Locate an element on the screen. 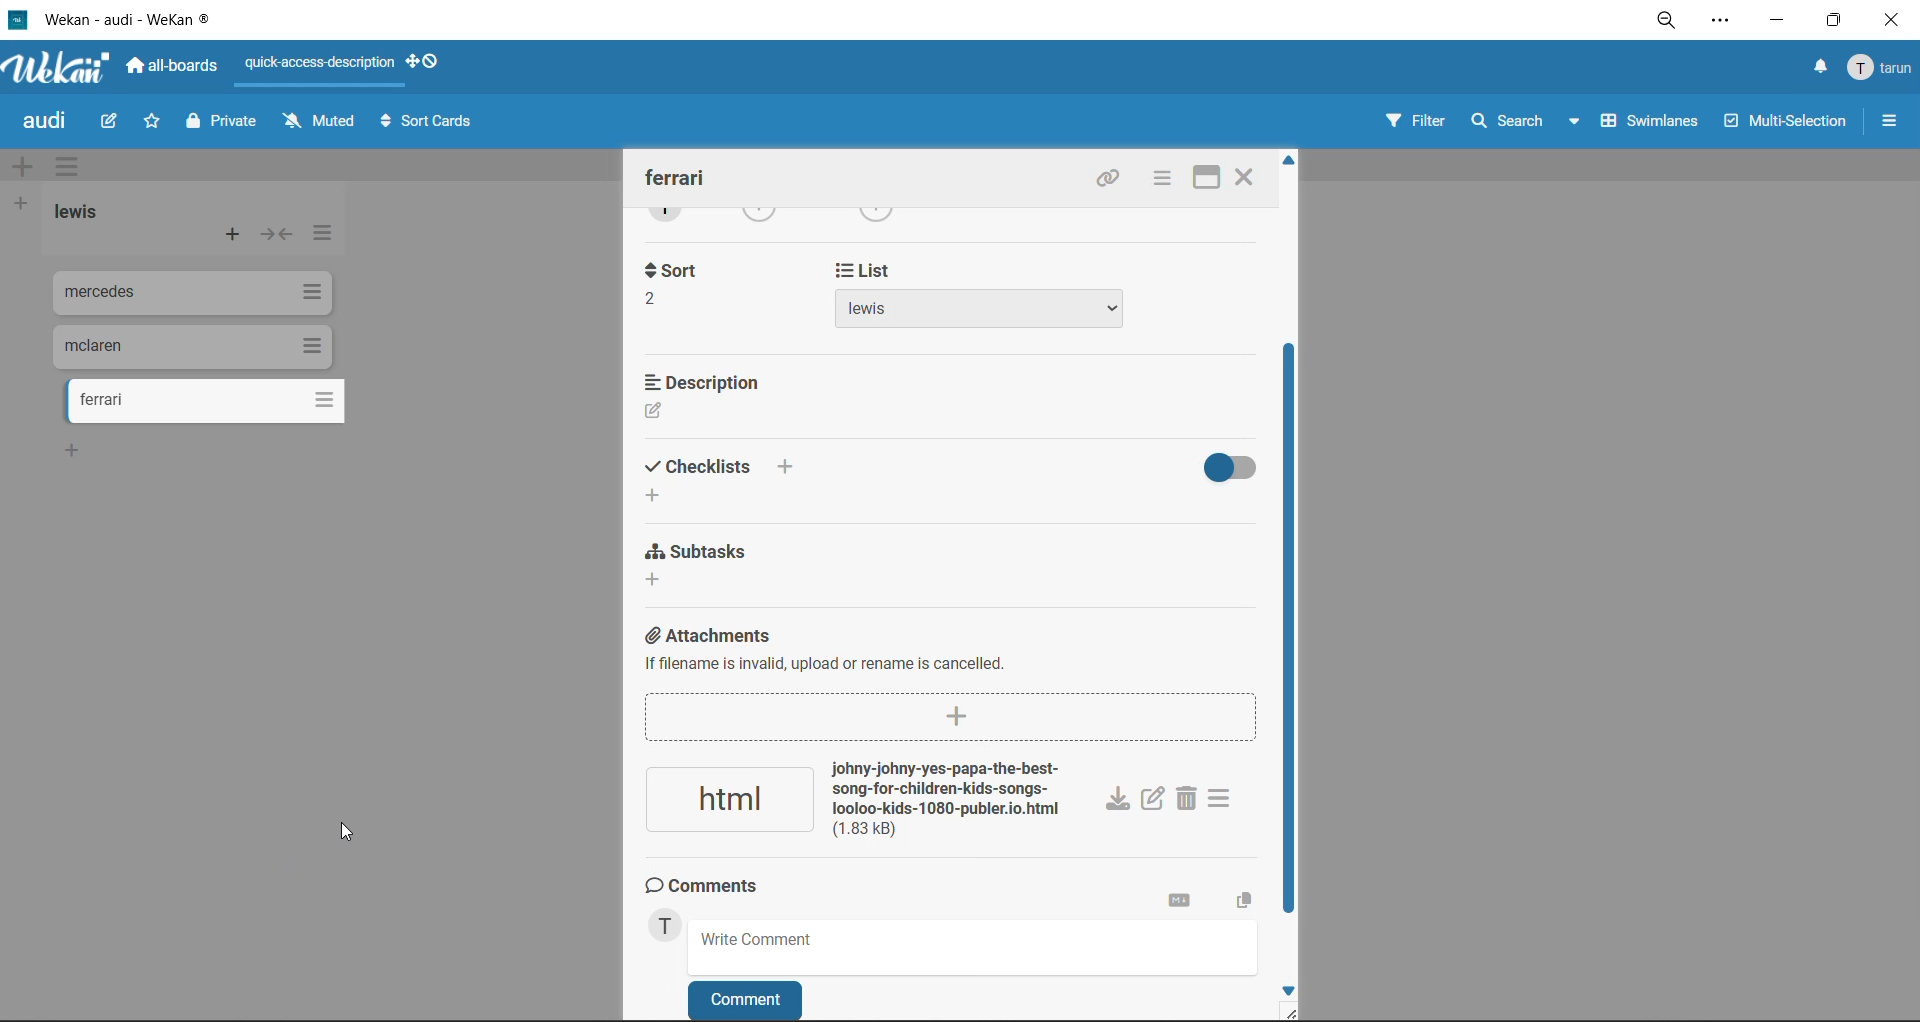  menu is located at coordinates (1878, 72).